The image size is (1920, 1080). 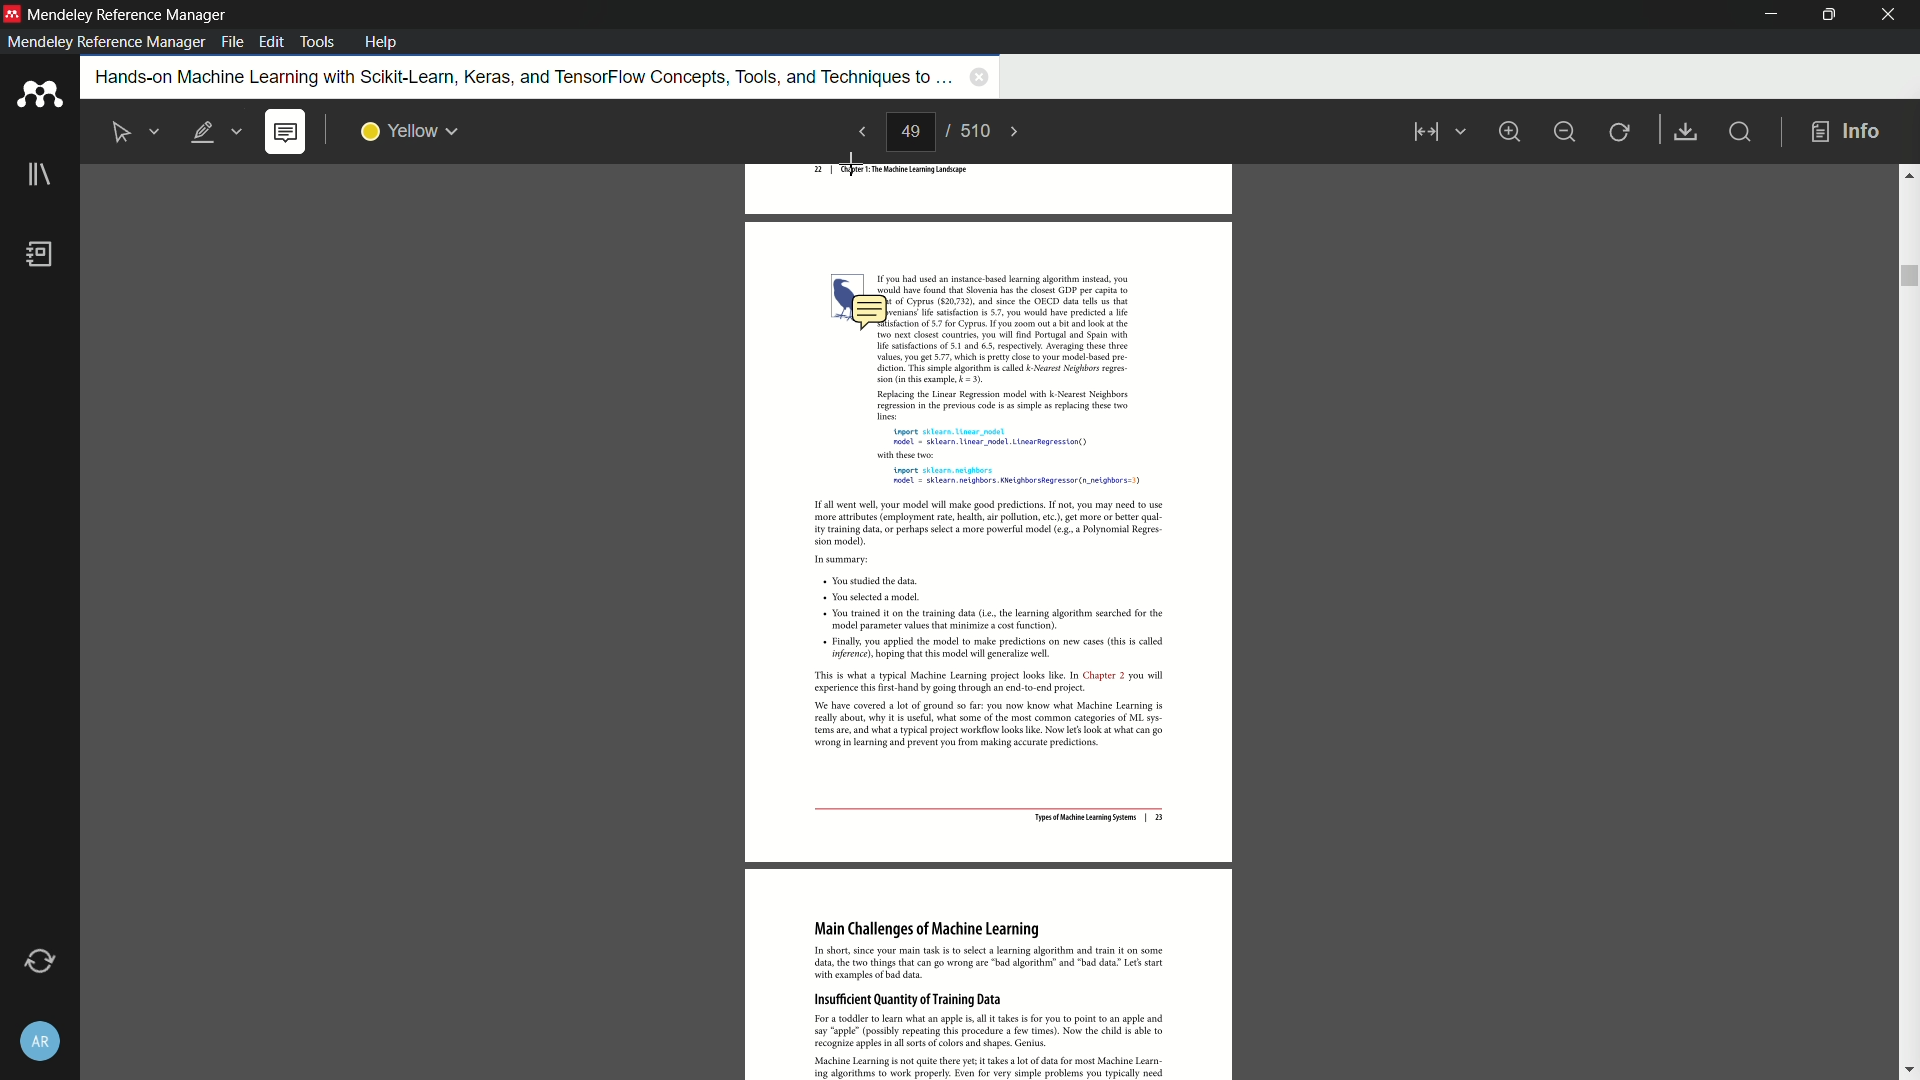 I want to click on current page, so click(x=912, y=133).